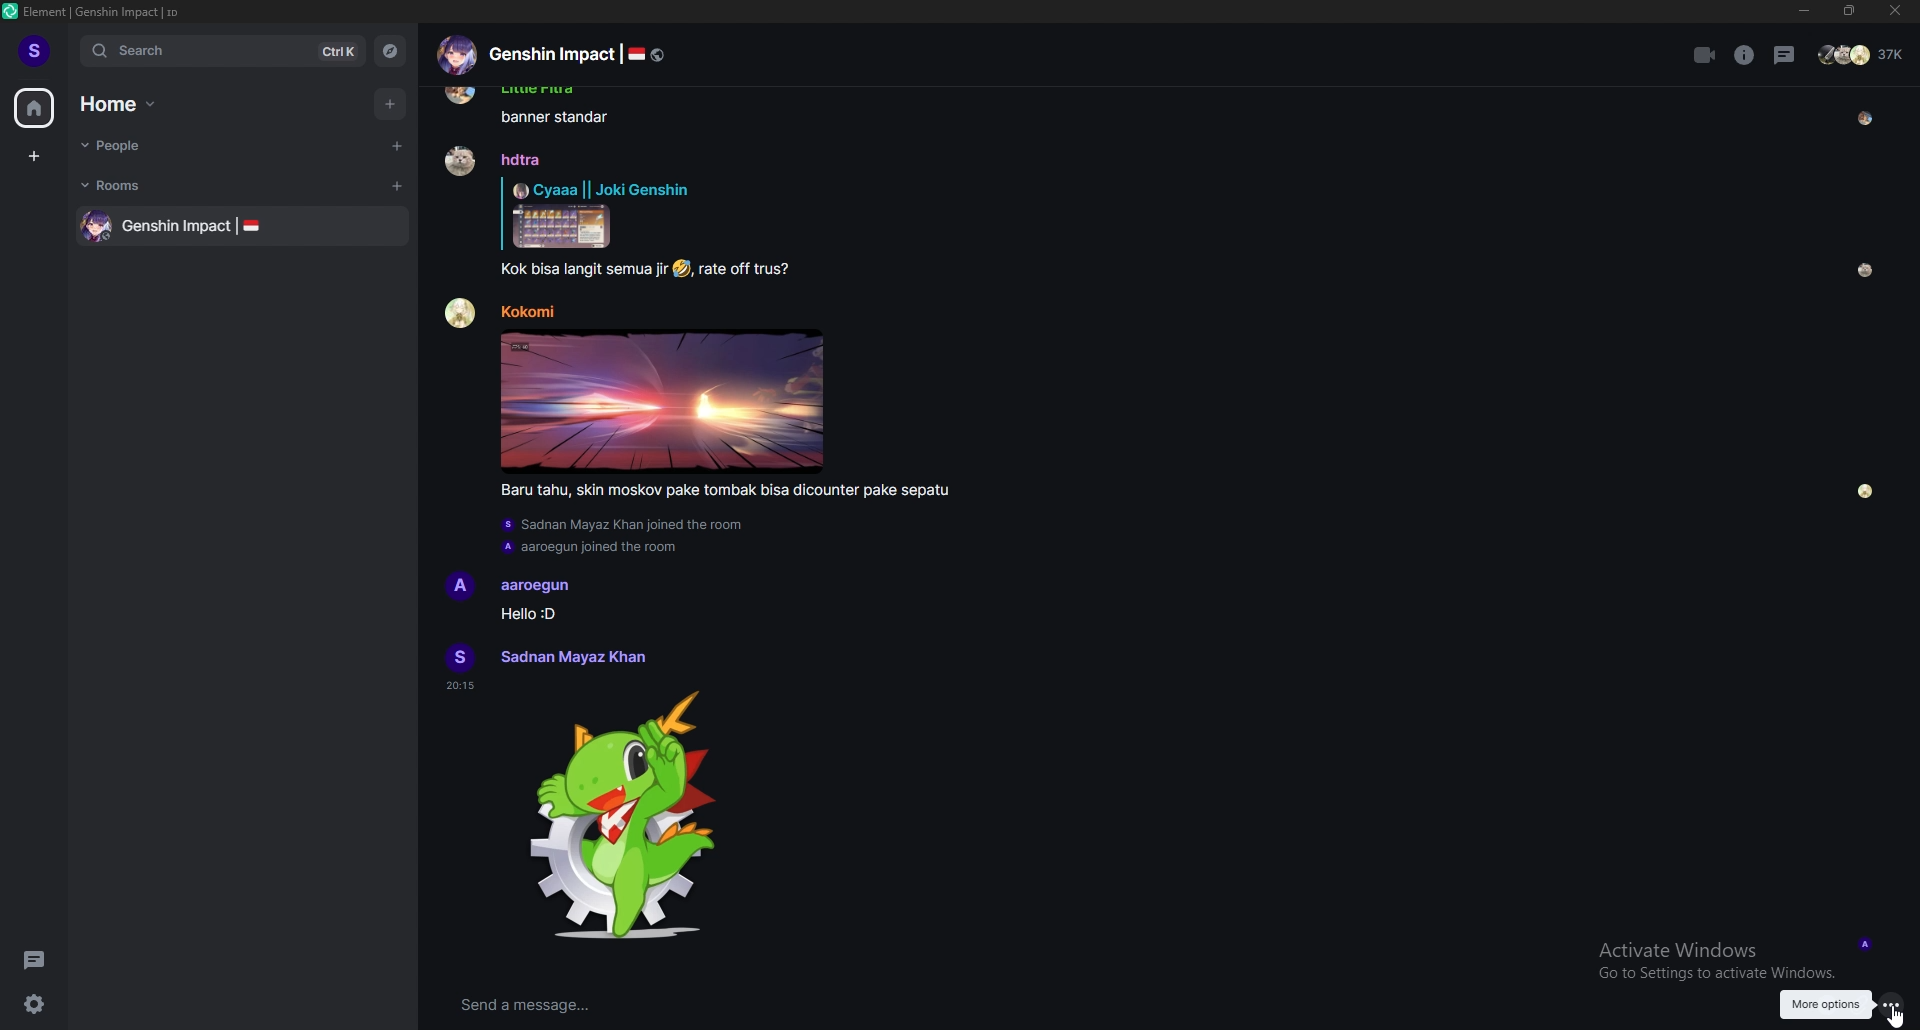  Describe the element at coordinates (460, 686) in the screenshot. I see `20:15` at that location.